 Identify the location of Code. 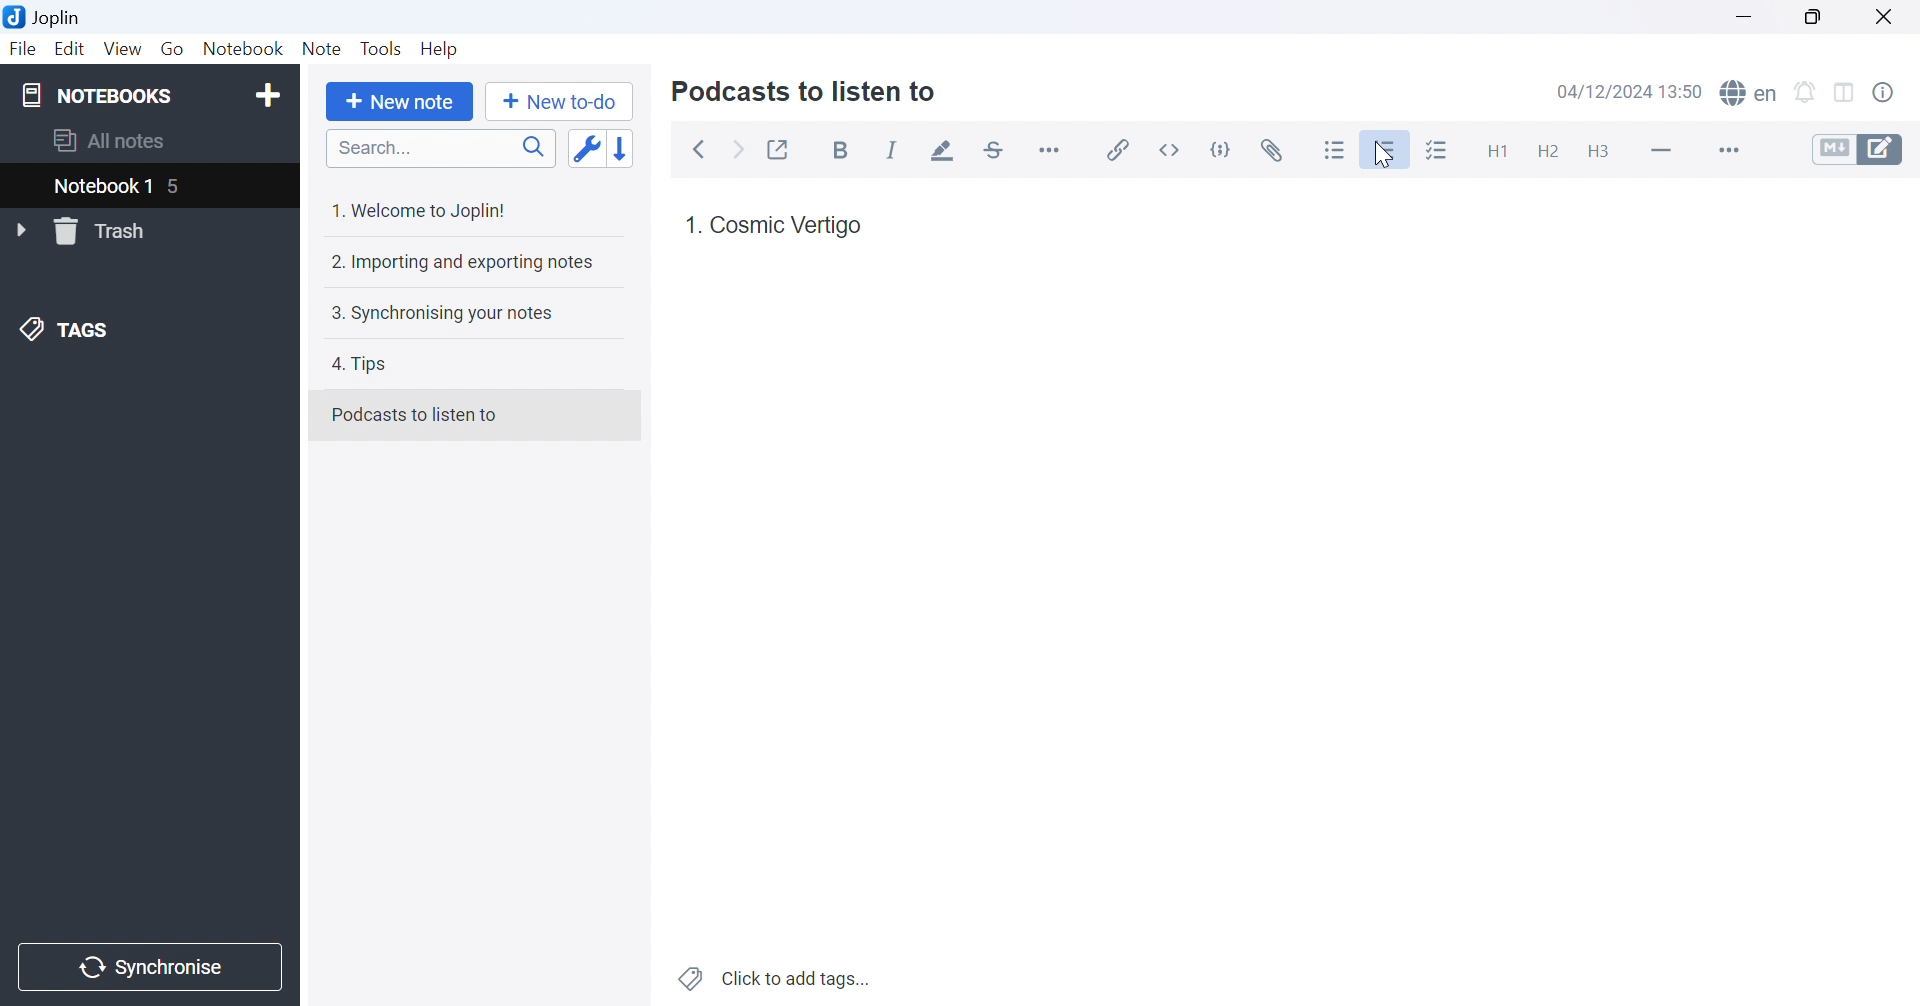
(1225, 148).